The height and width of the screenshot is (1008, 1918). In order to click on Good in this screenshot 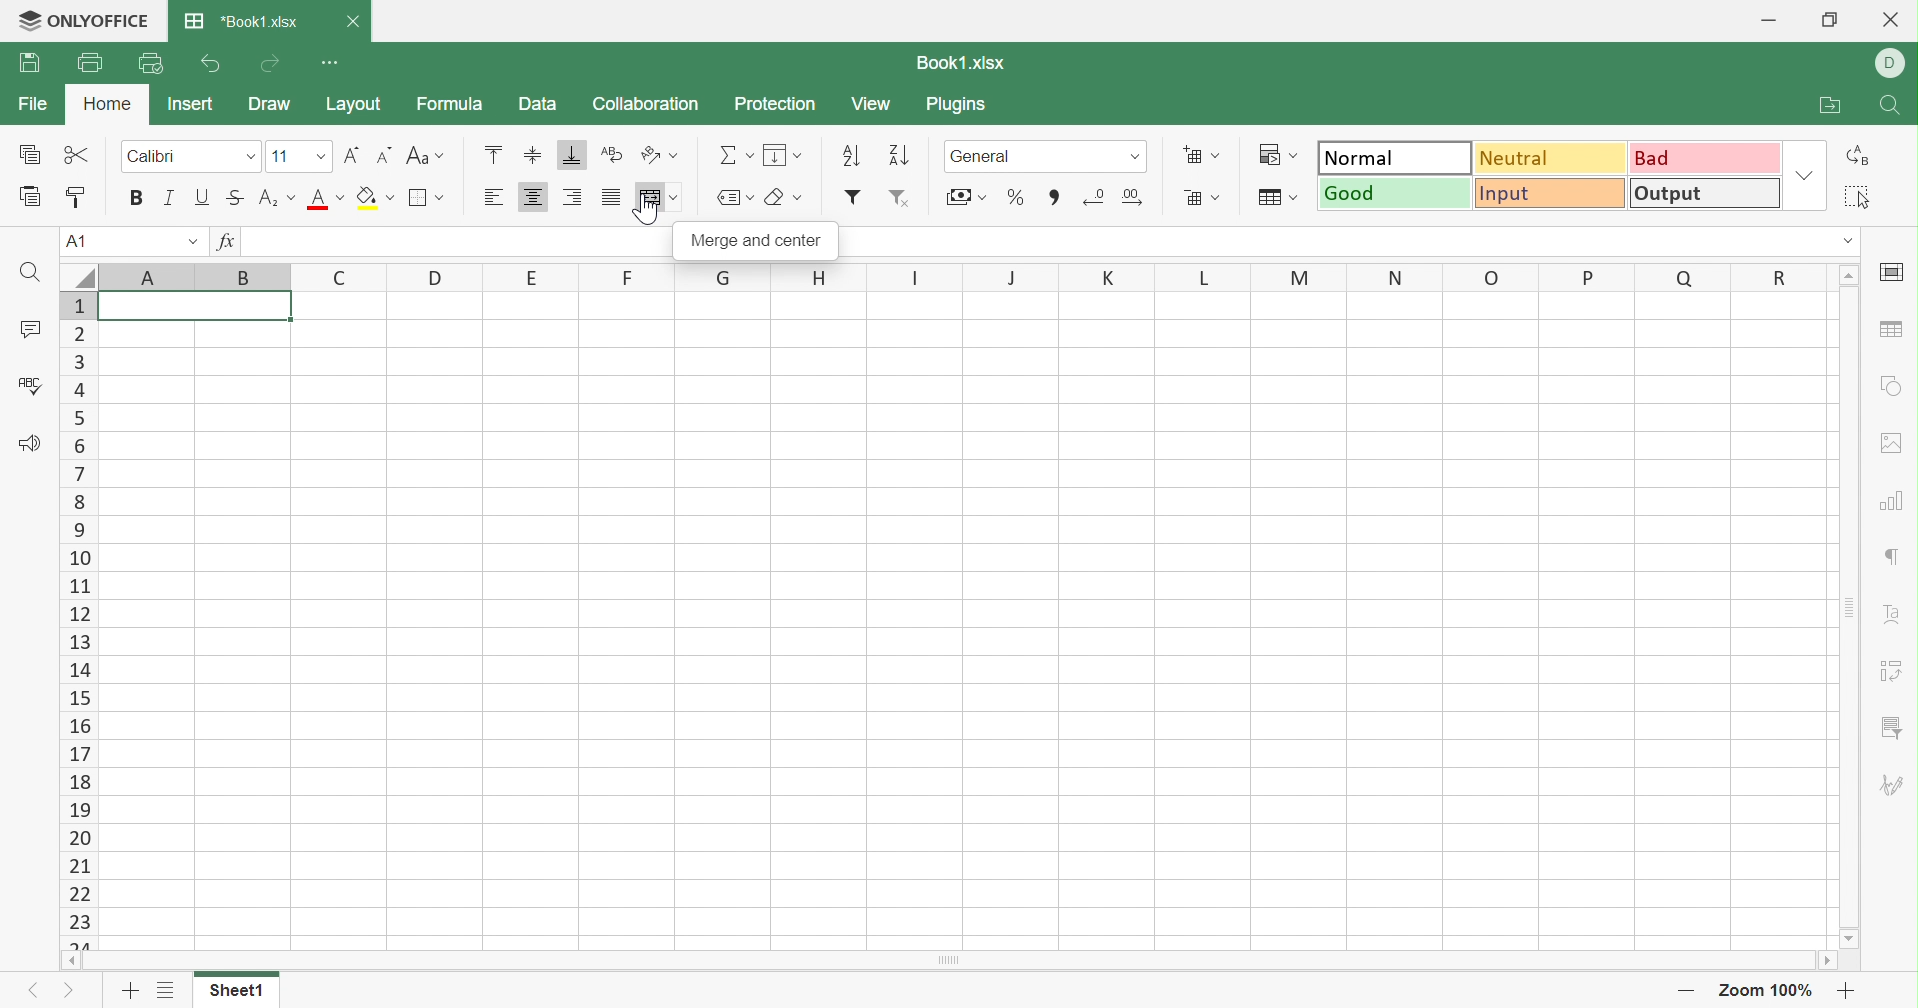, I will do `click(1395, 195)`.